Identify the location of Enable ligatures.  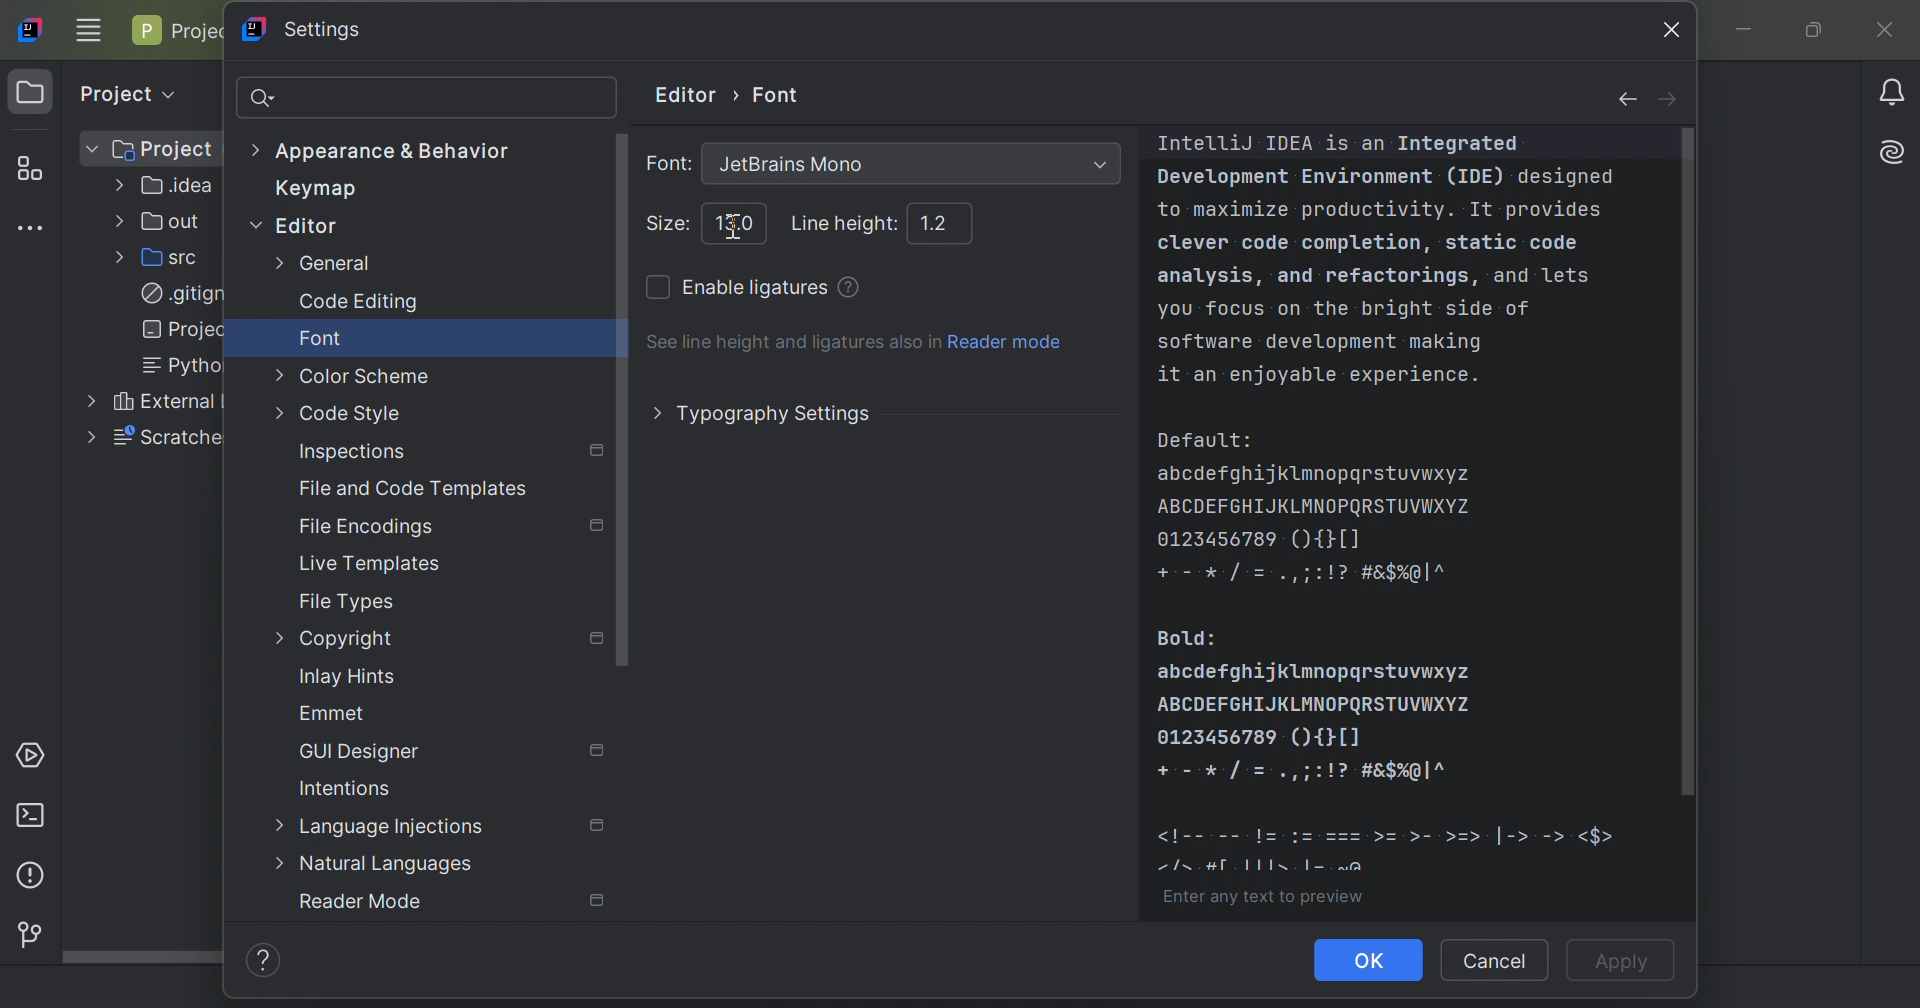
(757, 288).